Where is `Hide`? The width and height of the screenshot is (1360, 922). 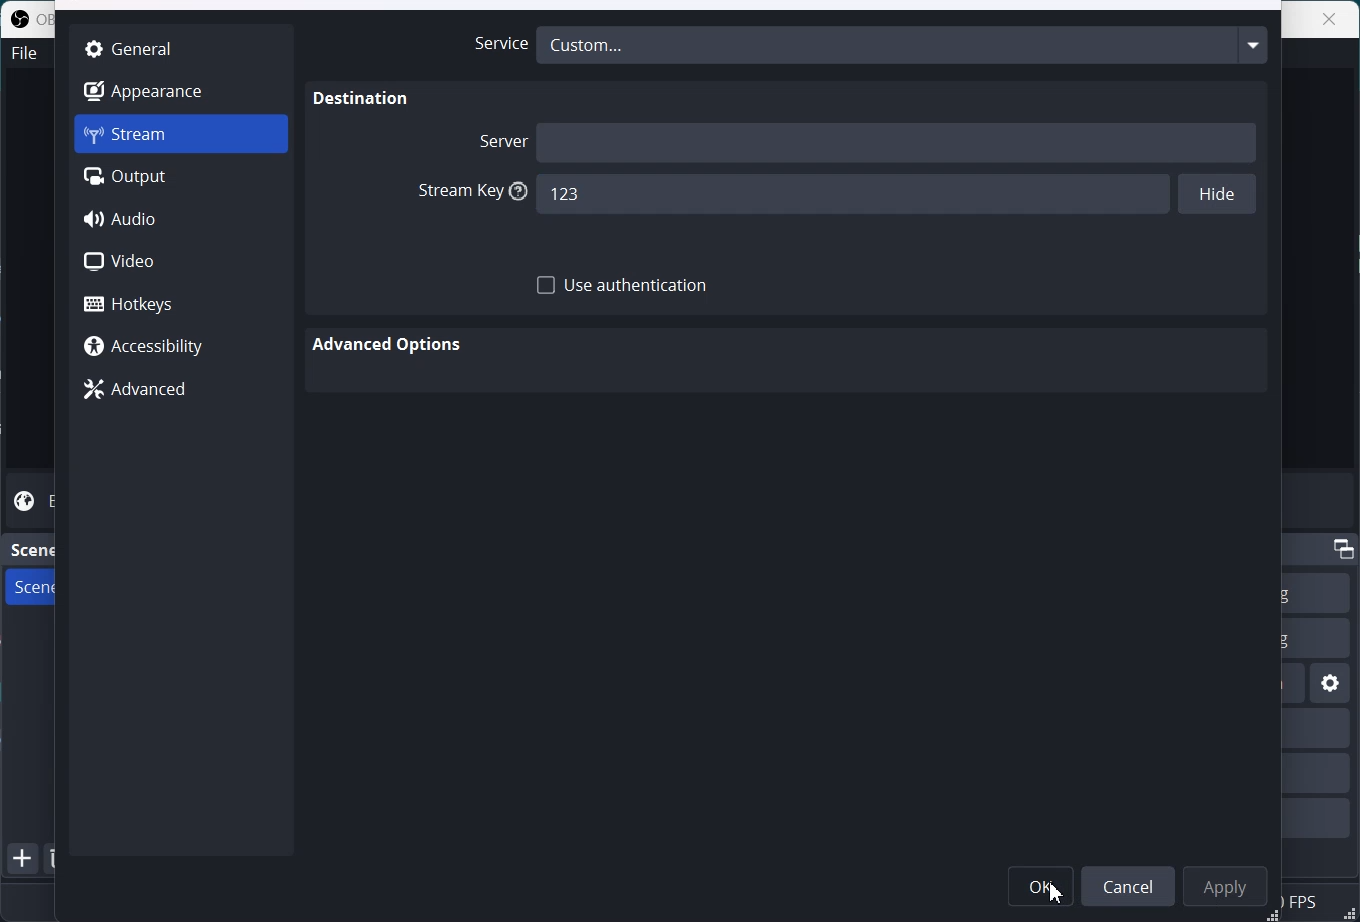 Hide is located at coordinates (1215, 196).